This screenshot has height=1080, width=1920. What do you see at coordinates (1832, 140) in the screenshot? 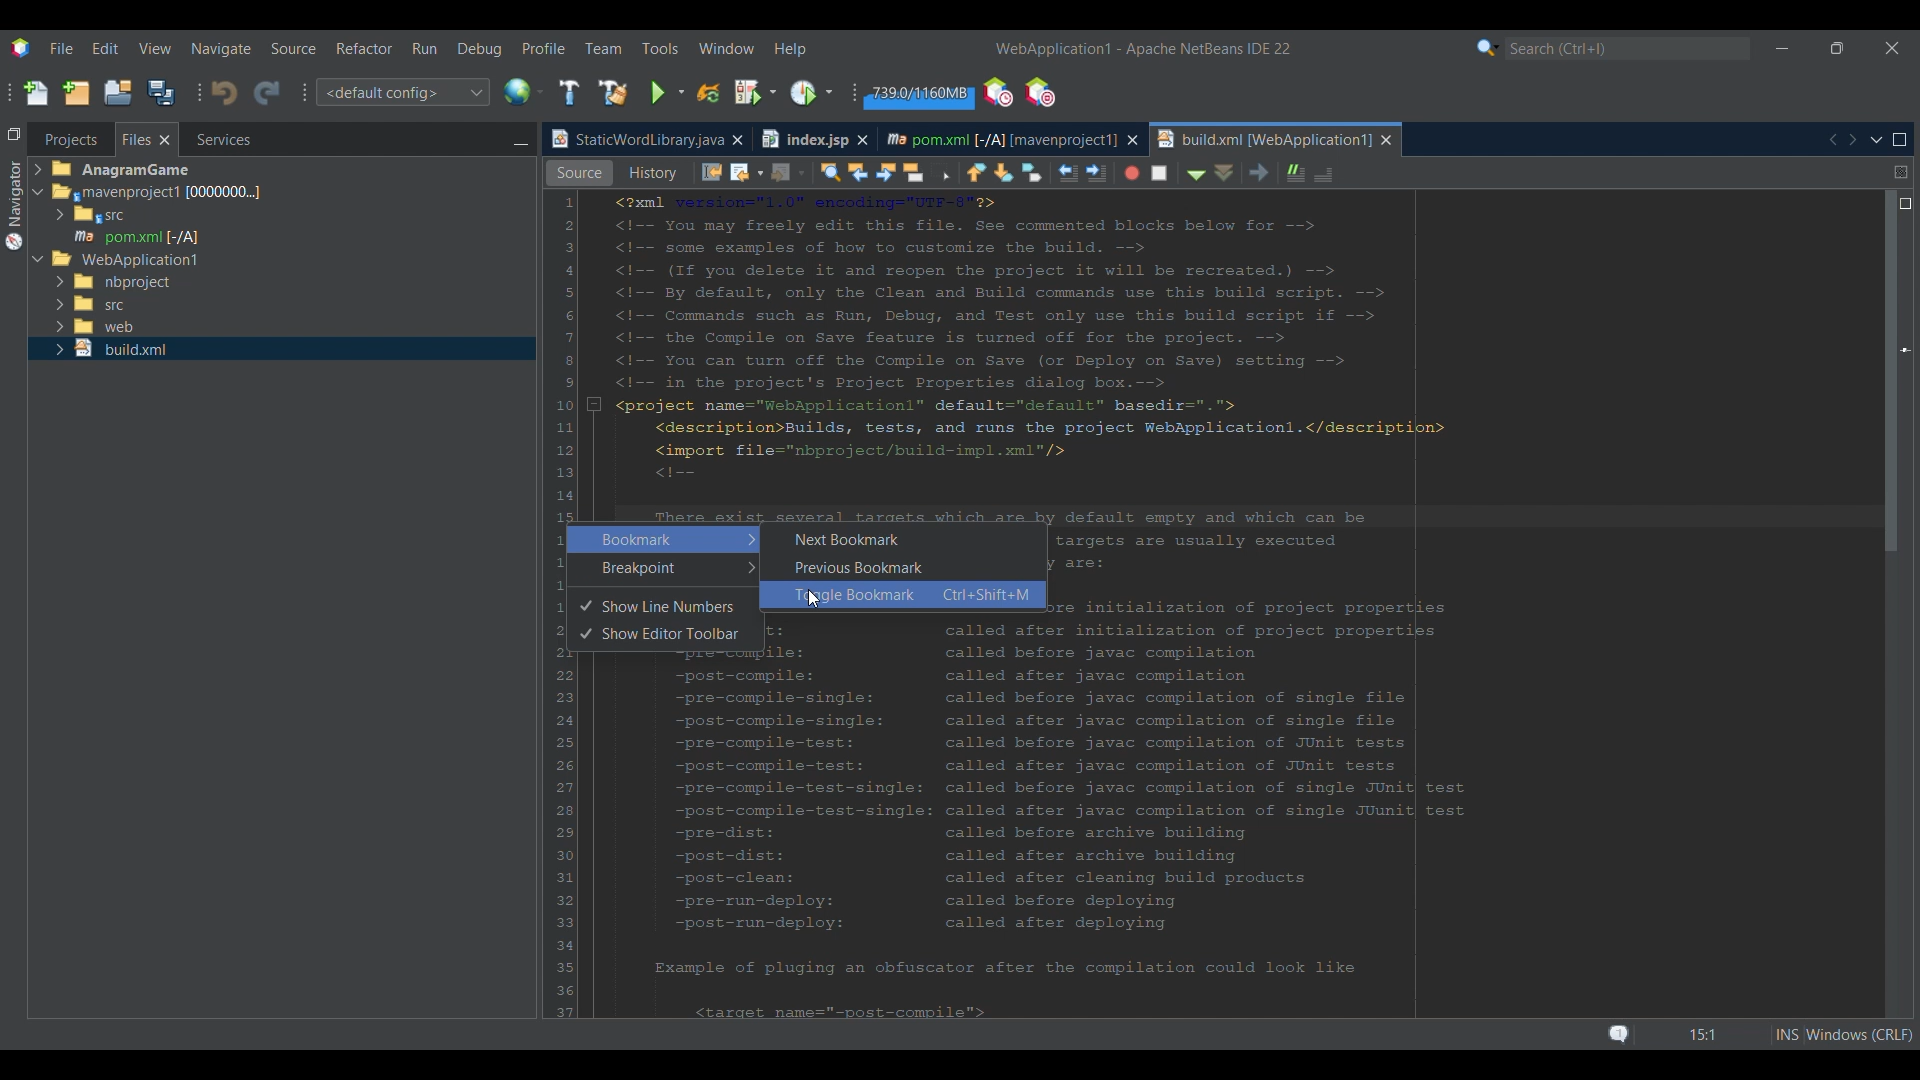
I see `Previous` at bounding box center [1832, 140].